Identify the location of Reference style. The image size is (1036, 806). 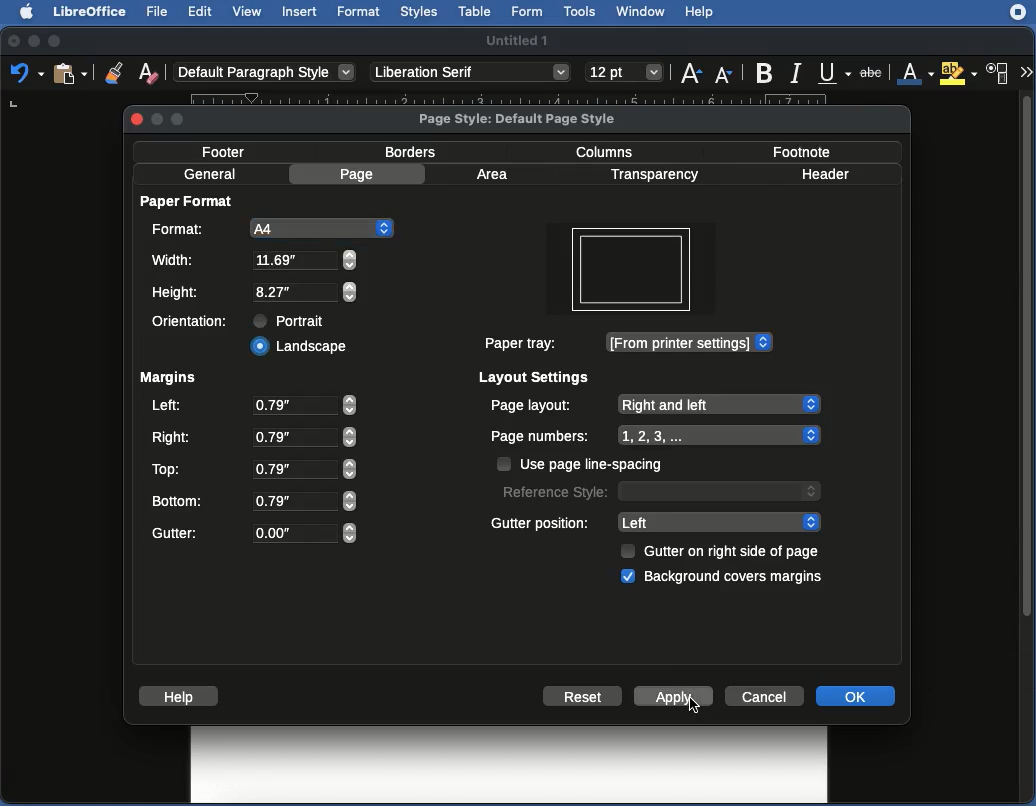
(661, 493).